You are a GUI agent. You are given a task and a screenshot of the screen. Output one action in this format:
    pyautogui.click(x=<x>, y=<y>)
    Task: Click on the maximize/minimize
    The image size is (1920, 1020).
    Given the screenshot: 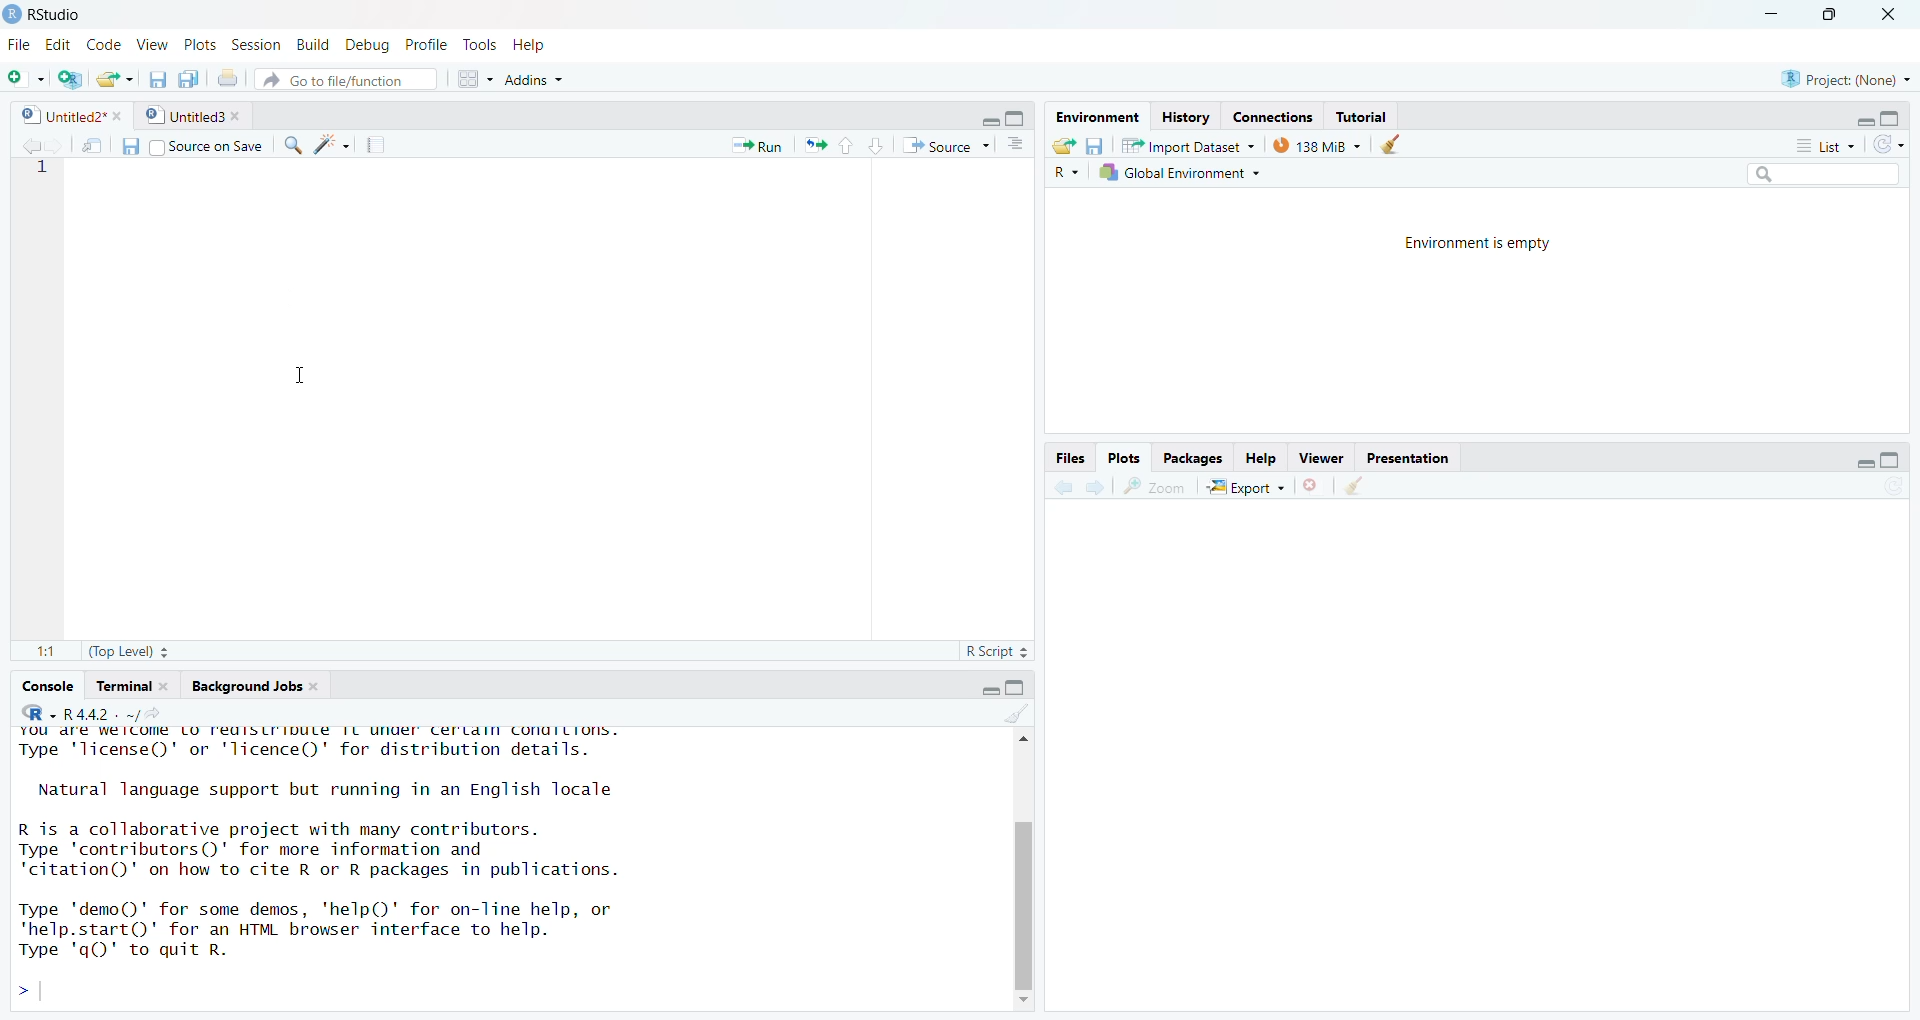 What is the action you would take?
    pyautogui.click(x=1880, y=115)
    